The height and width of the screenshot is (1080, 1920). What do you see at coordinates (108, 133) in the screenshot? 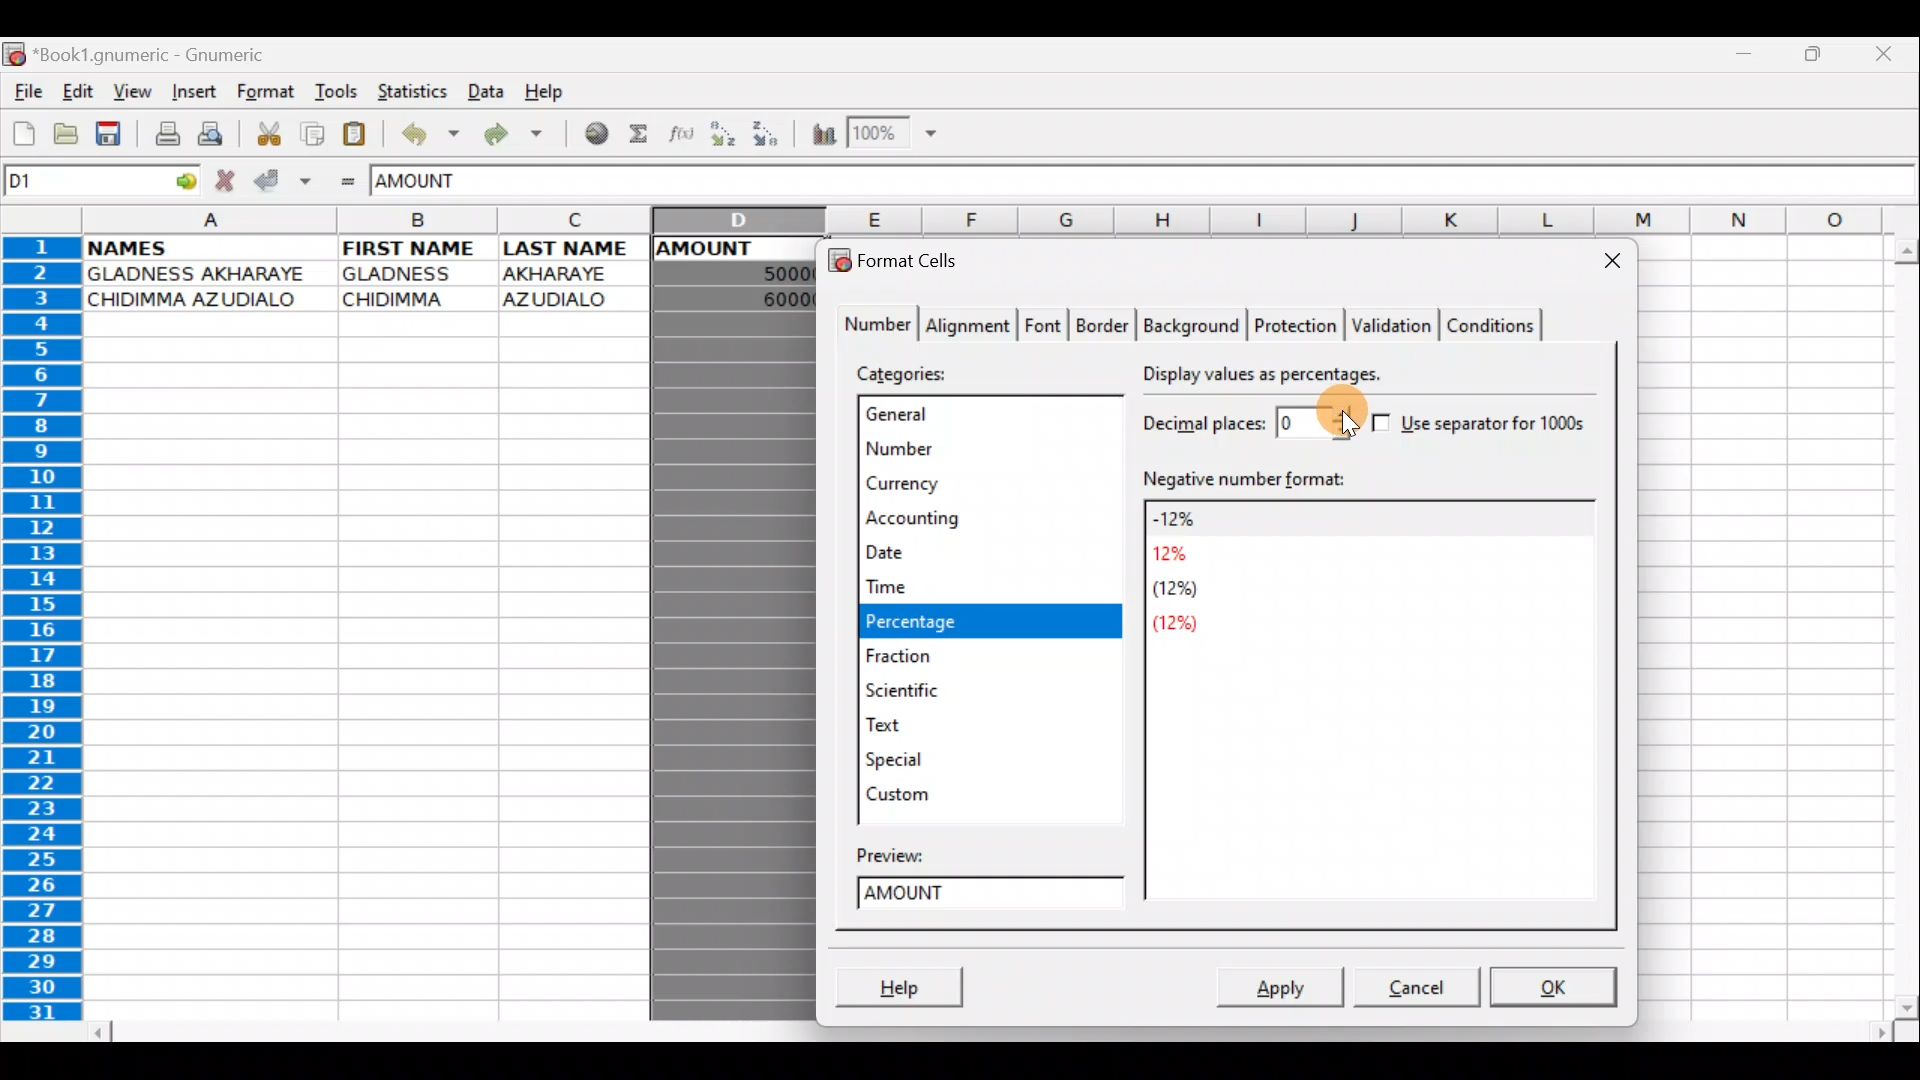
I see `Save current workbook` at bounding box center [108, 133].